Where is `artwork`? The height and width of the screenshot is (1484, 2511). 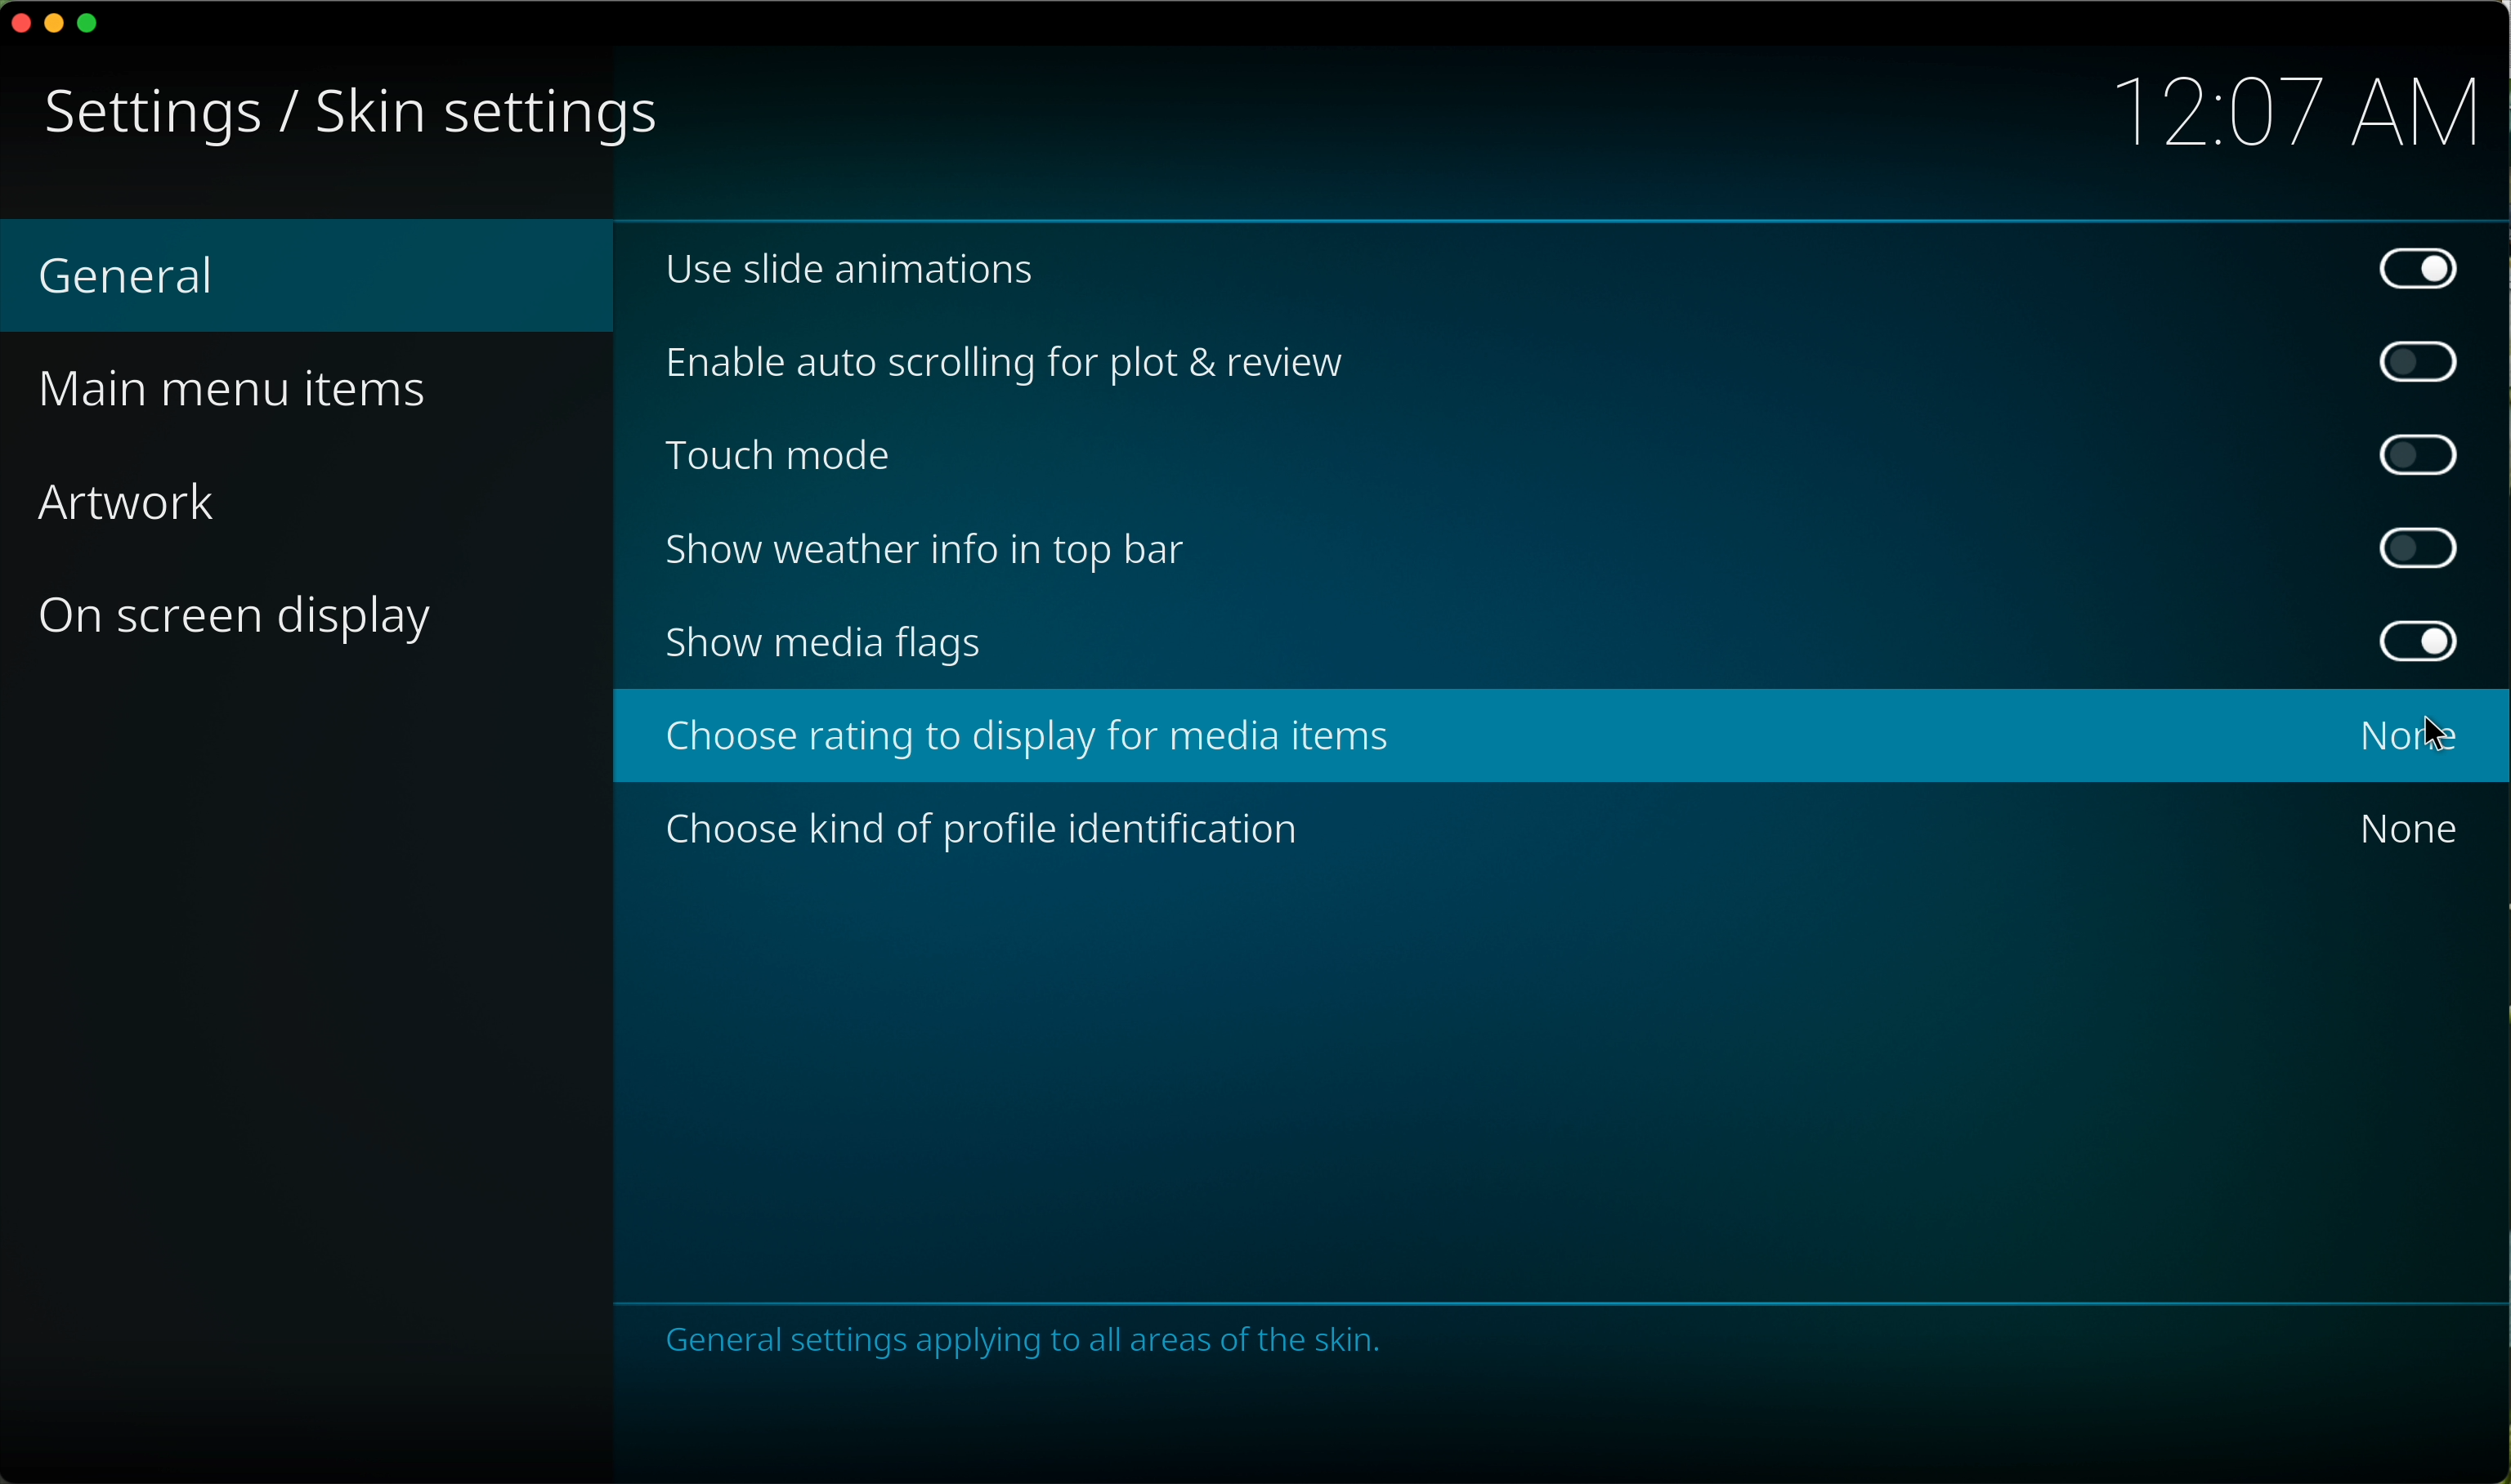 artwork is located at coordinates (130, 509).